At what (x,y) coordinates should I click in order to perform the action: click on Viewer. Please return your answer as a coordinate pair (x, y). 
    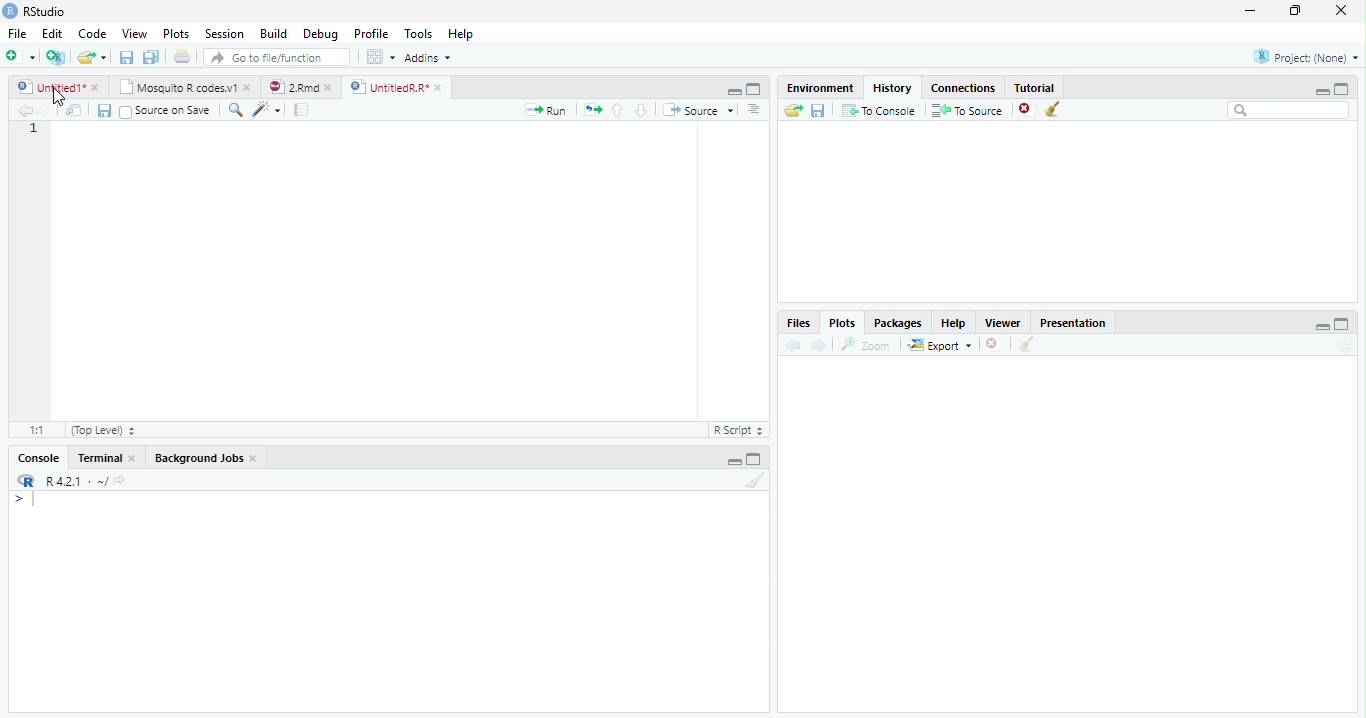
    Looking at the image, I should click on (1005, 322).